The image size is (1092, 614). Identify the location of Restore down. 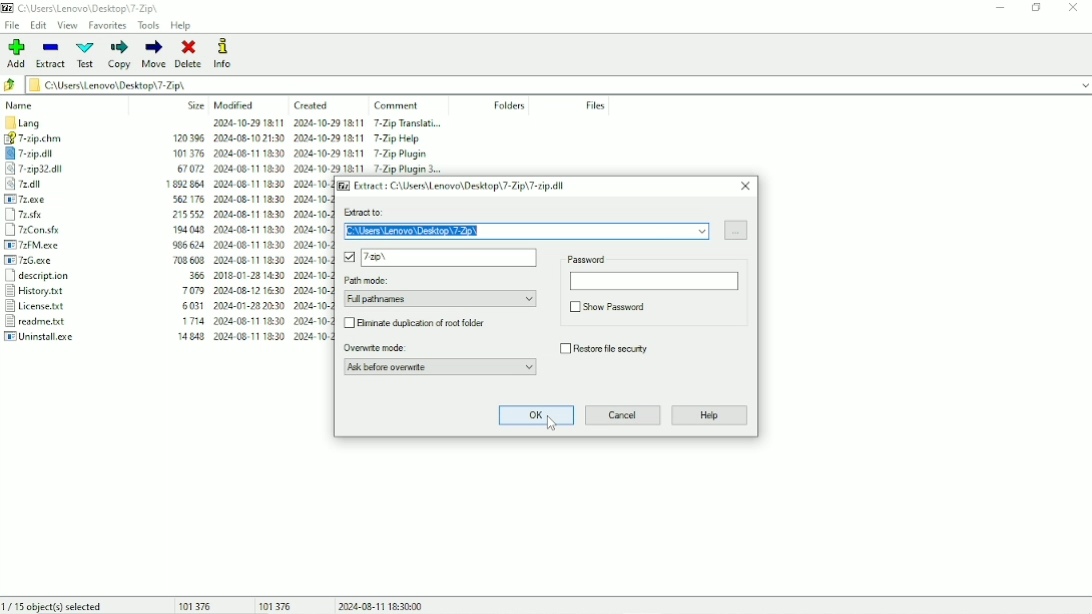
(1037, 7).